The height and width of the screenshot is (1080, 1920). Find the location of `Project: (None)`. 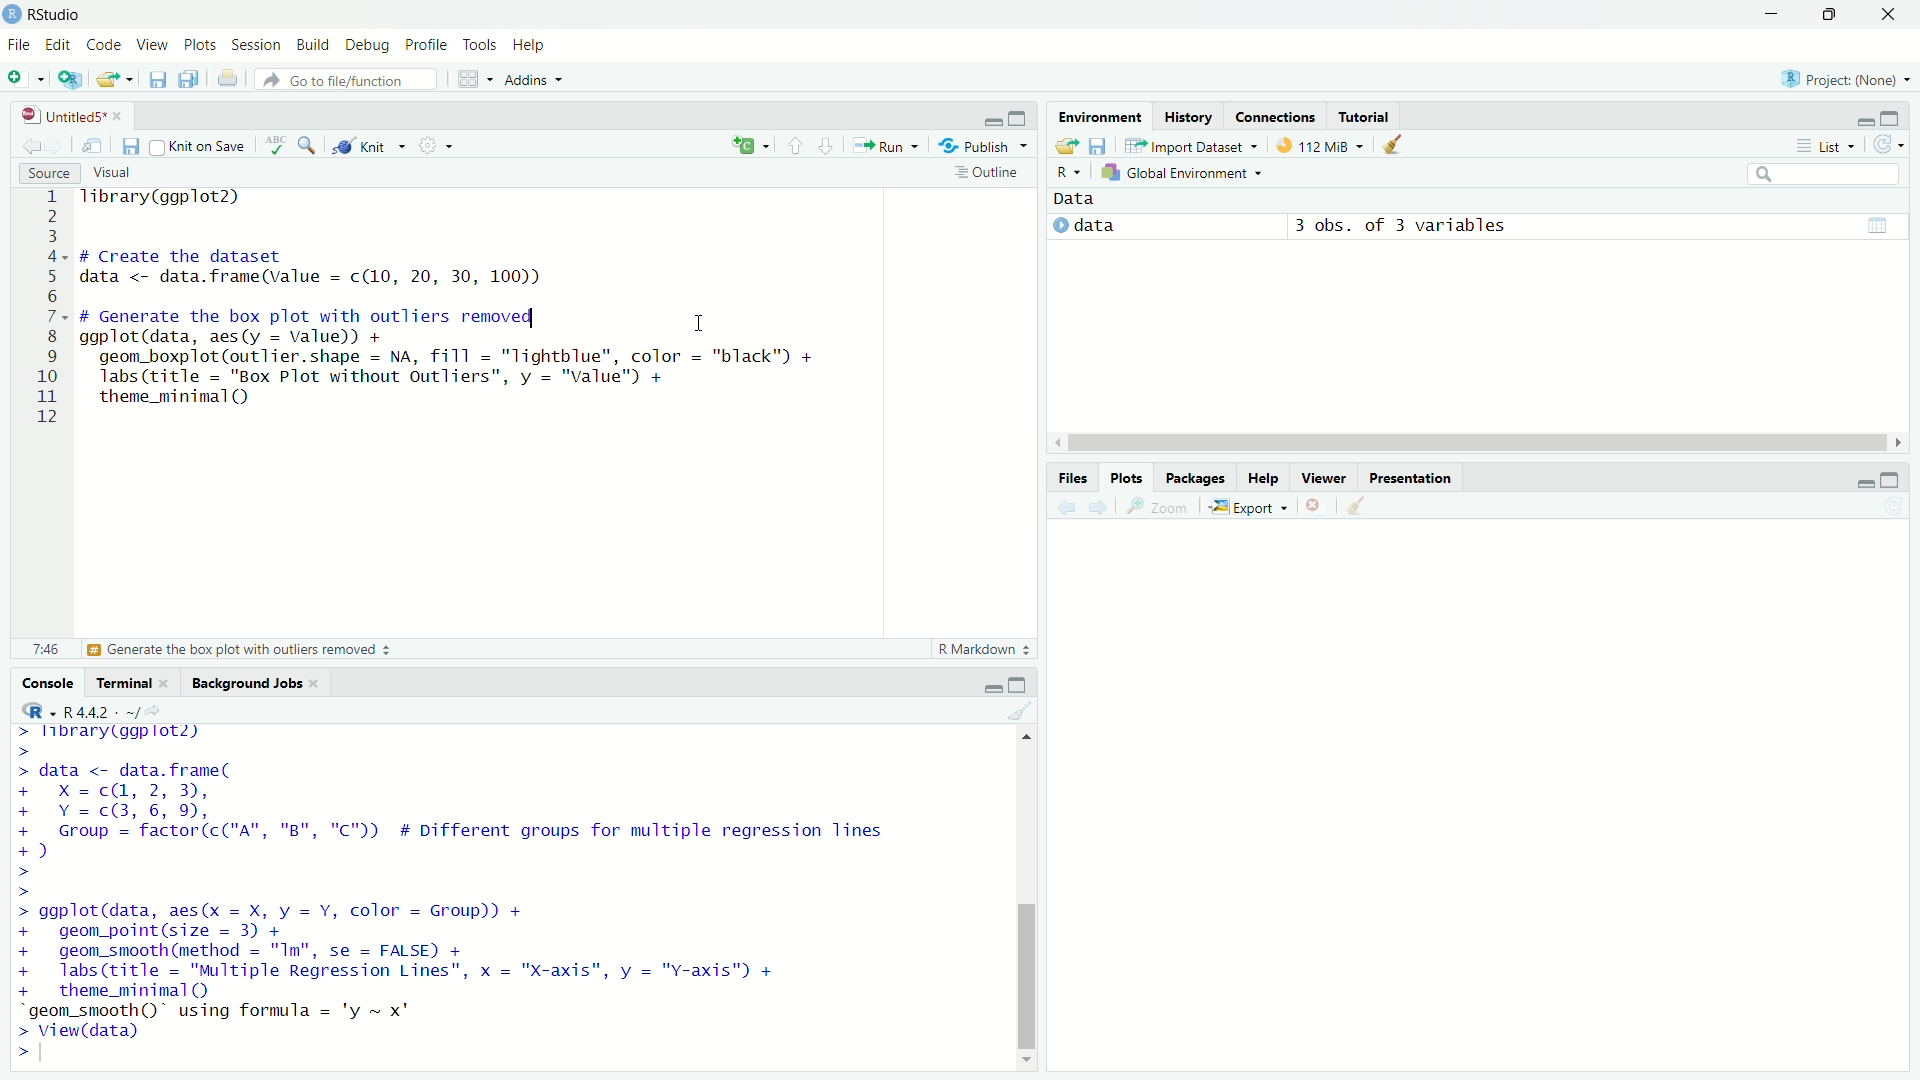

Project: (None) is located at coordinates (1847, 81).